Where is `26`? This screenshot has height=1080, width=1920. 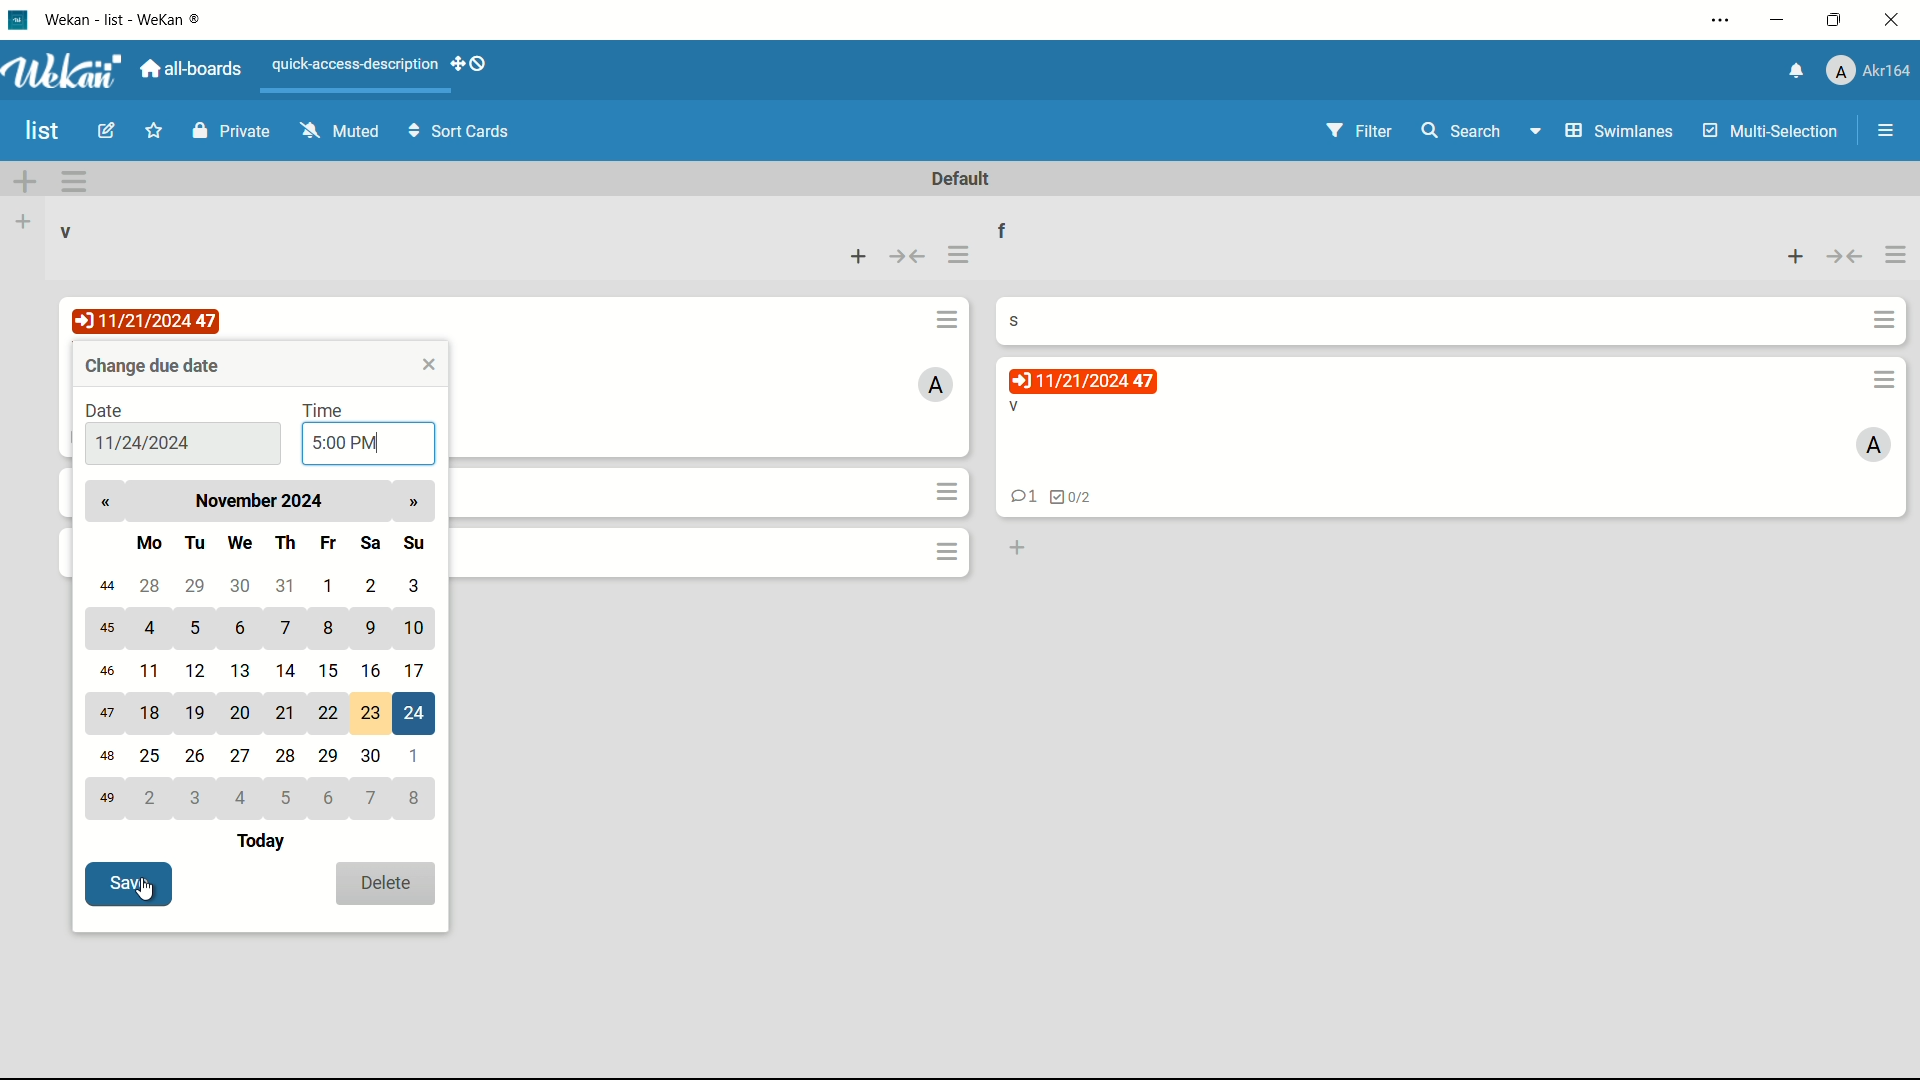
26 is located at coordinates (196, 756).